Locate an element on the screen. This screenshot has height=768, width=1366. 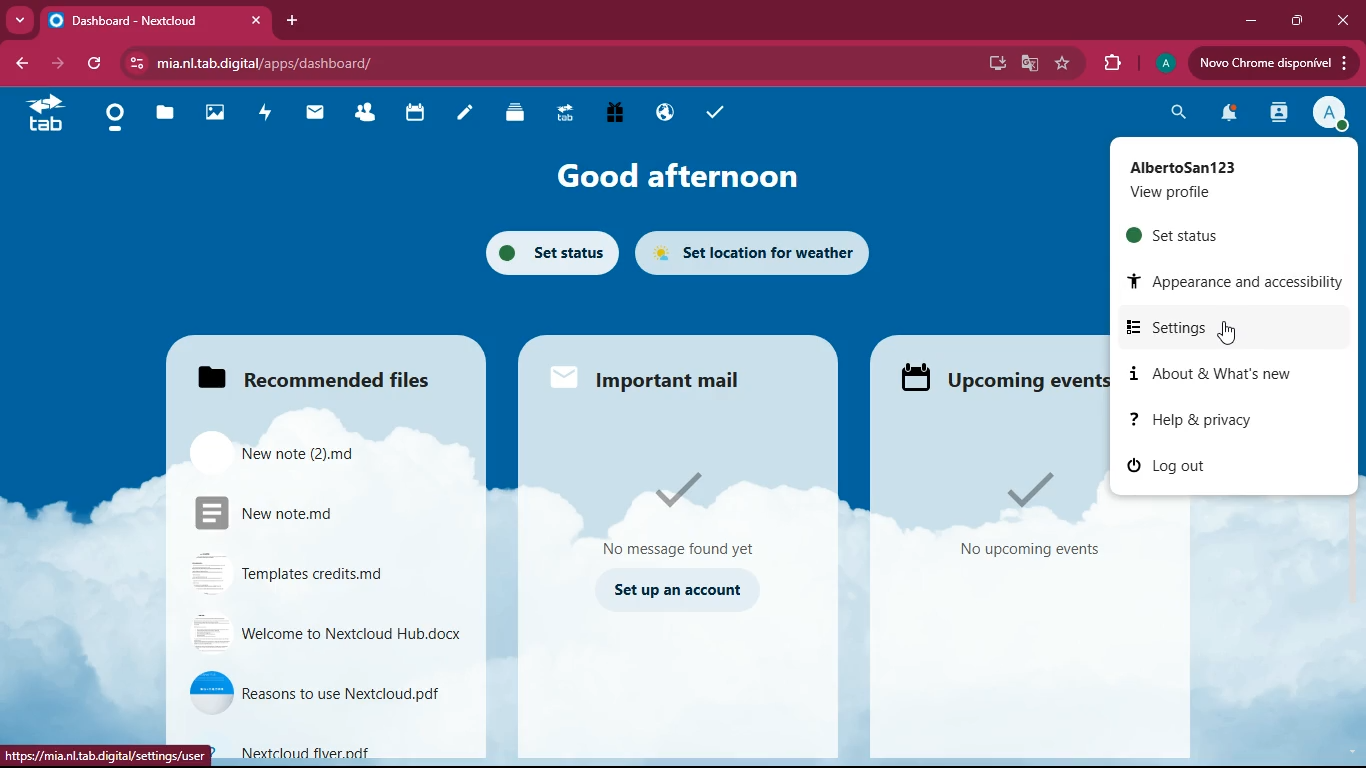
gift is located at coordinates (612, 115).